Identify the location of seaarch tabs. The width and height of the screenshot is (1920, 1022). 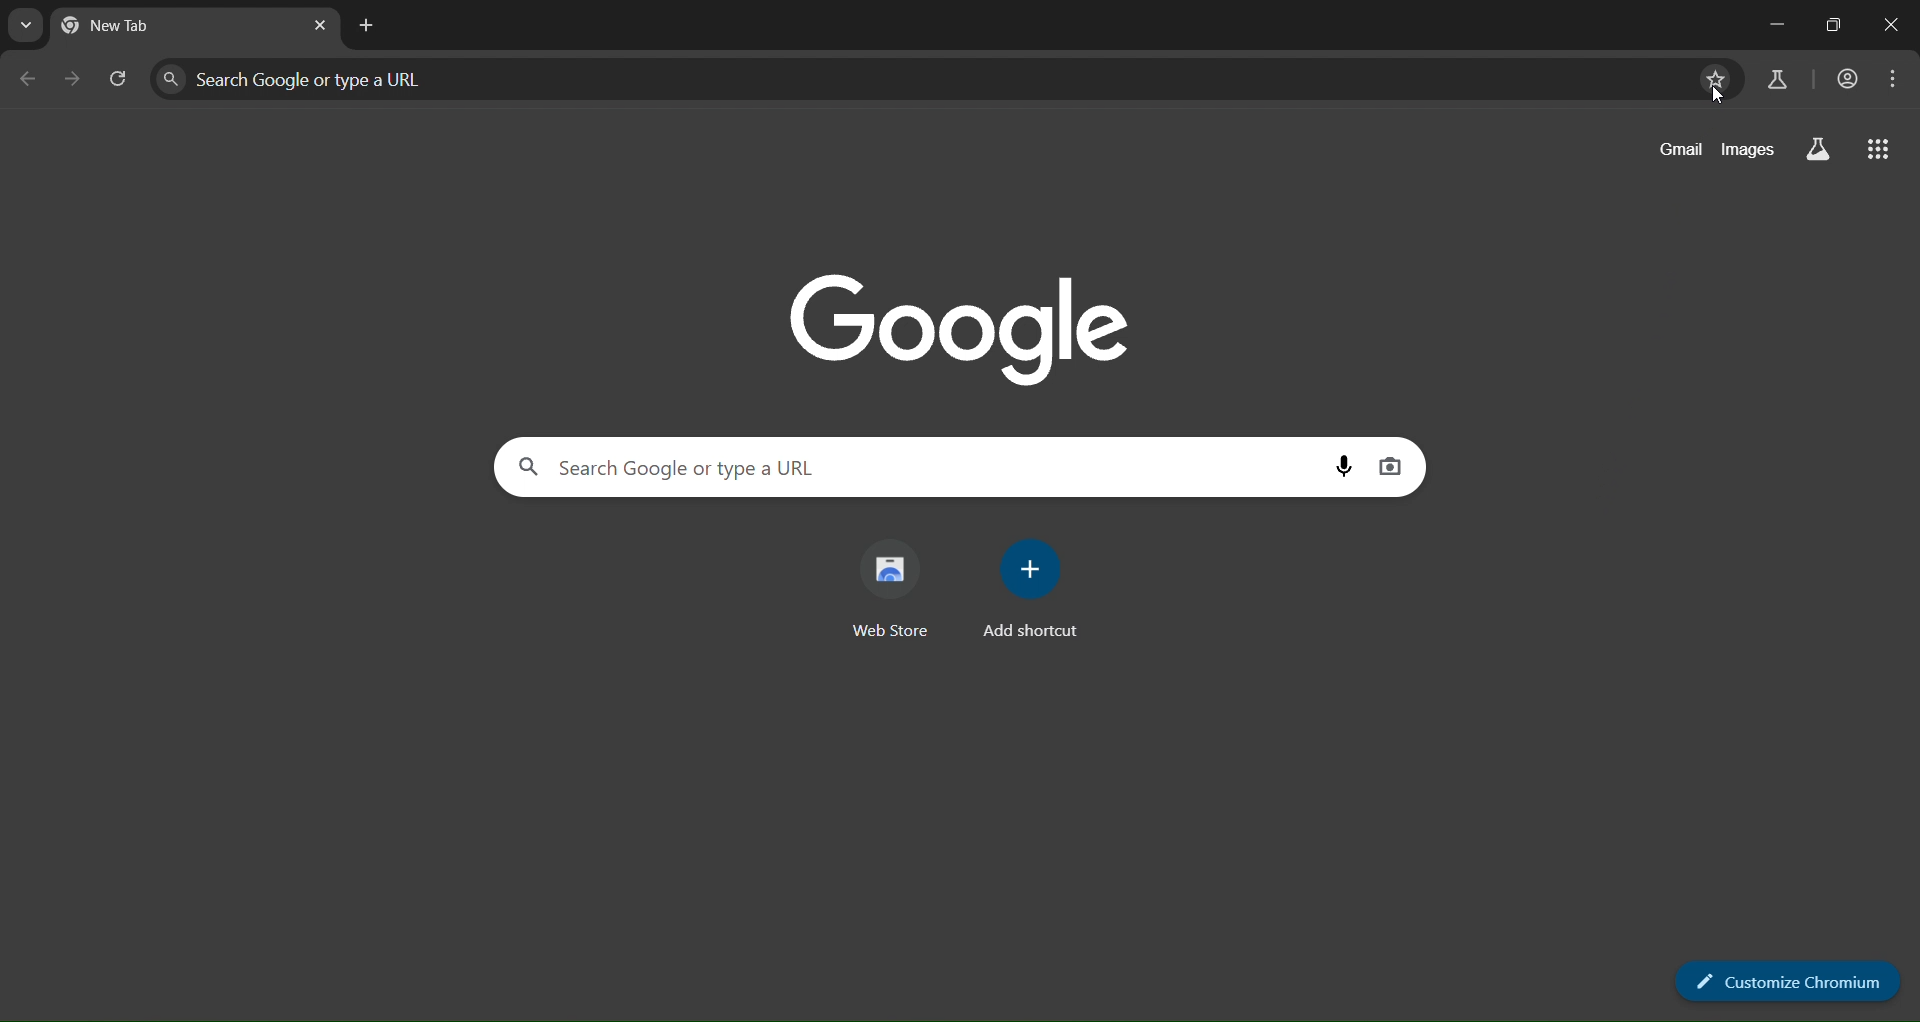
(27, 28).